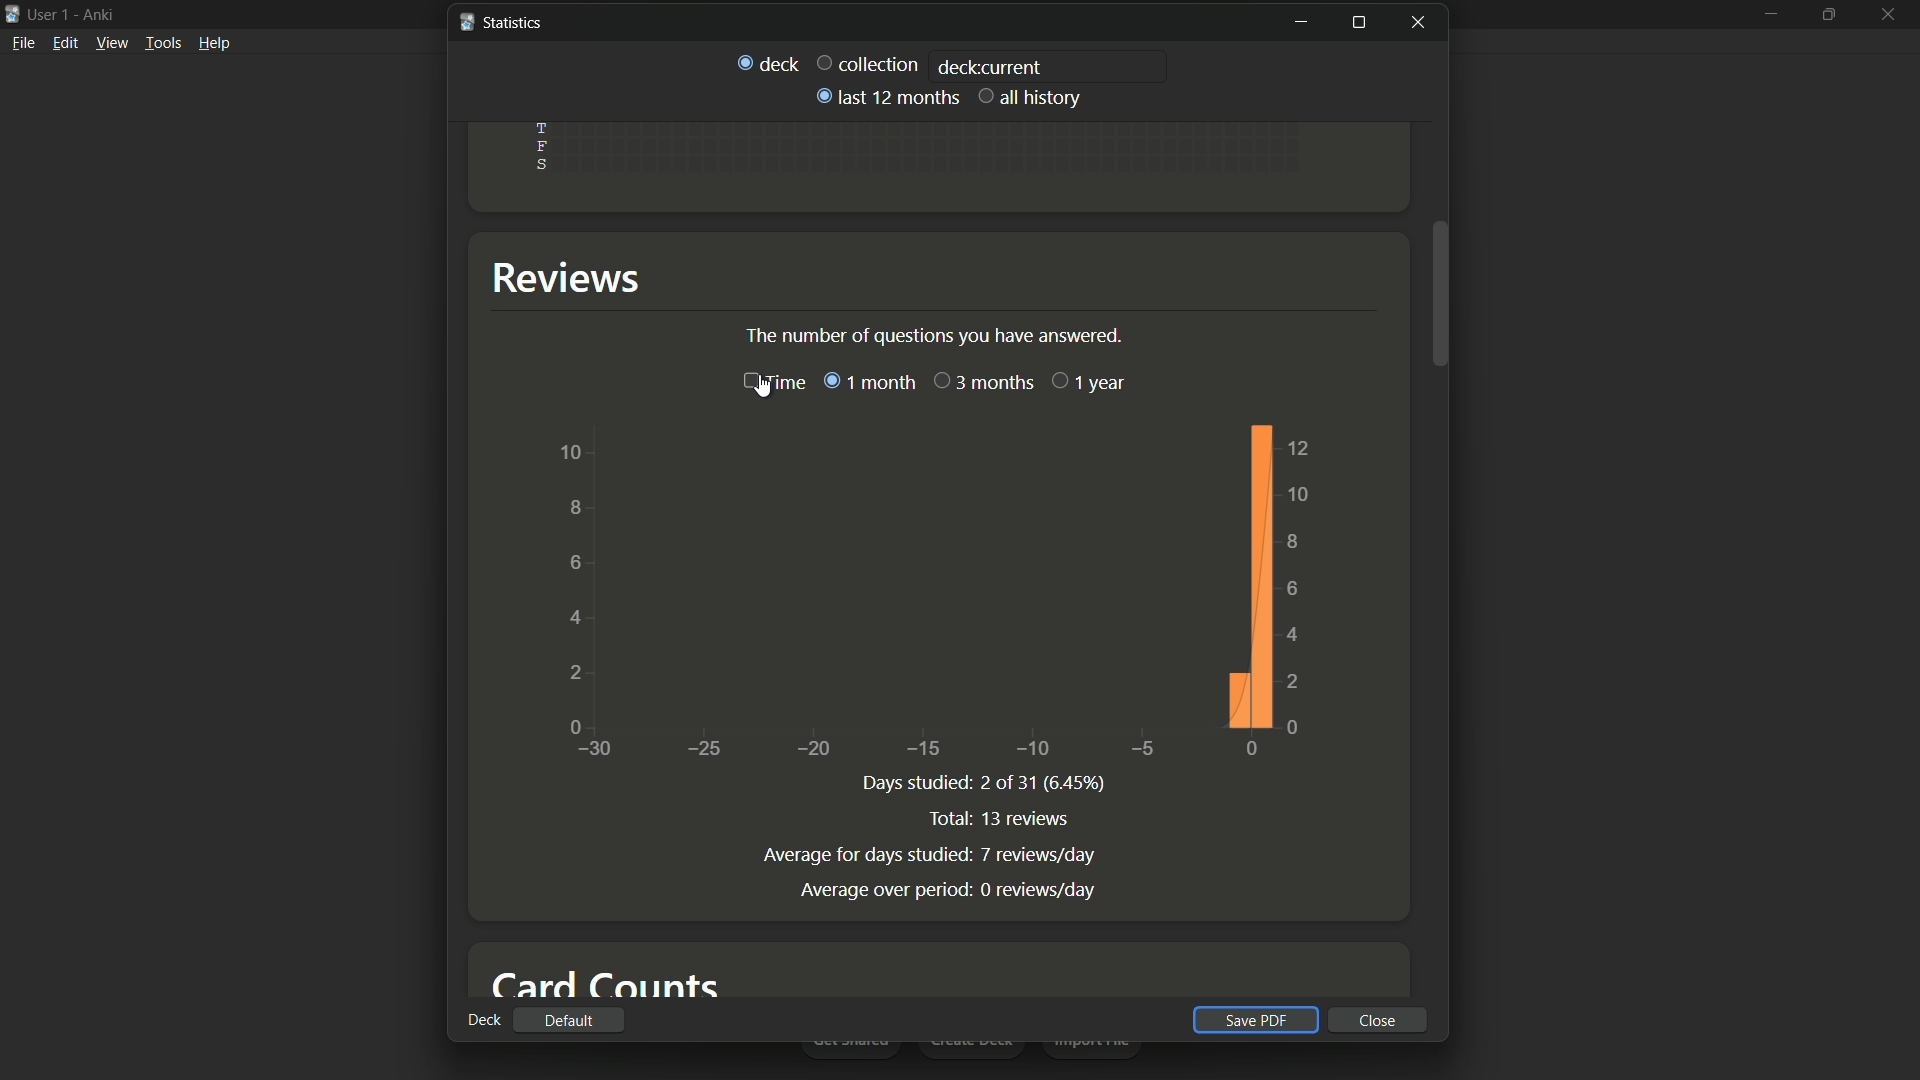  What do you see at coordinates (938, 335) in the screenshot?
I see `the number of questions you have answered` at bounding box center [938, 335].